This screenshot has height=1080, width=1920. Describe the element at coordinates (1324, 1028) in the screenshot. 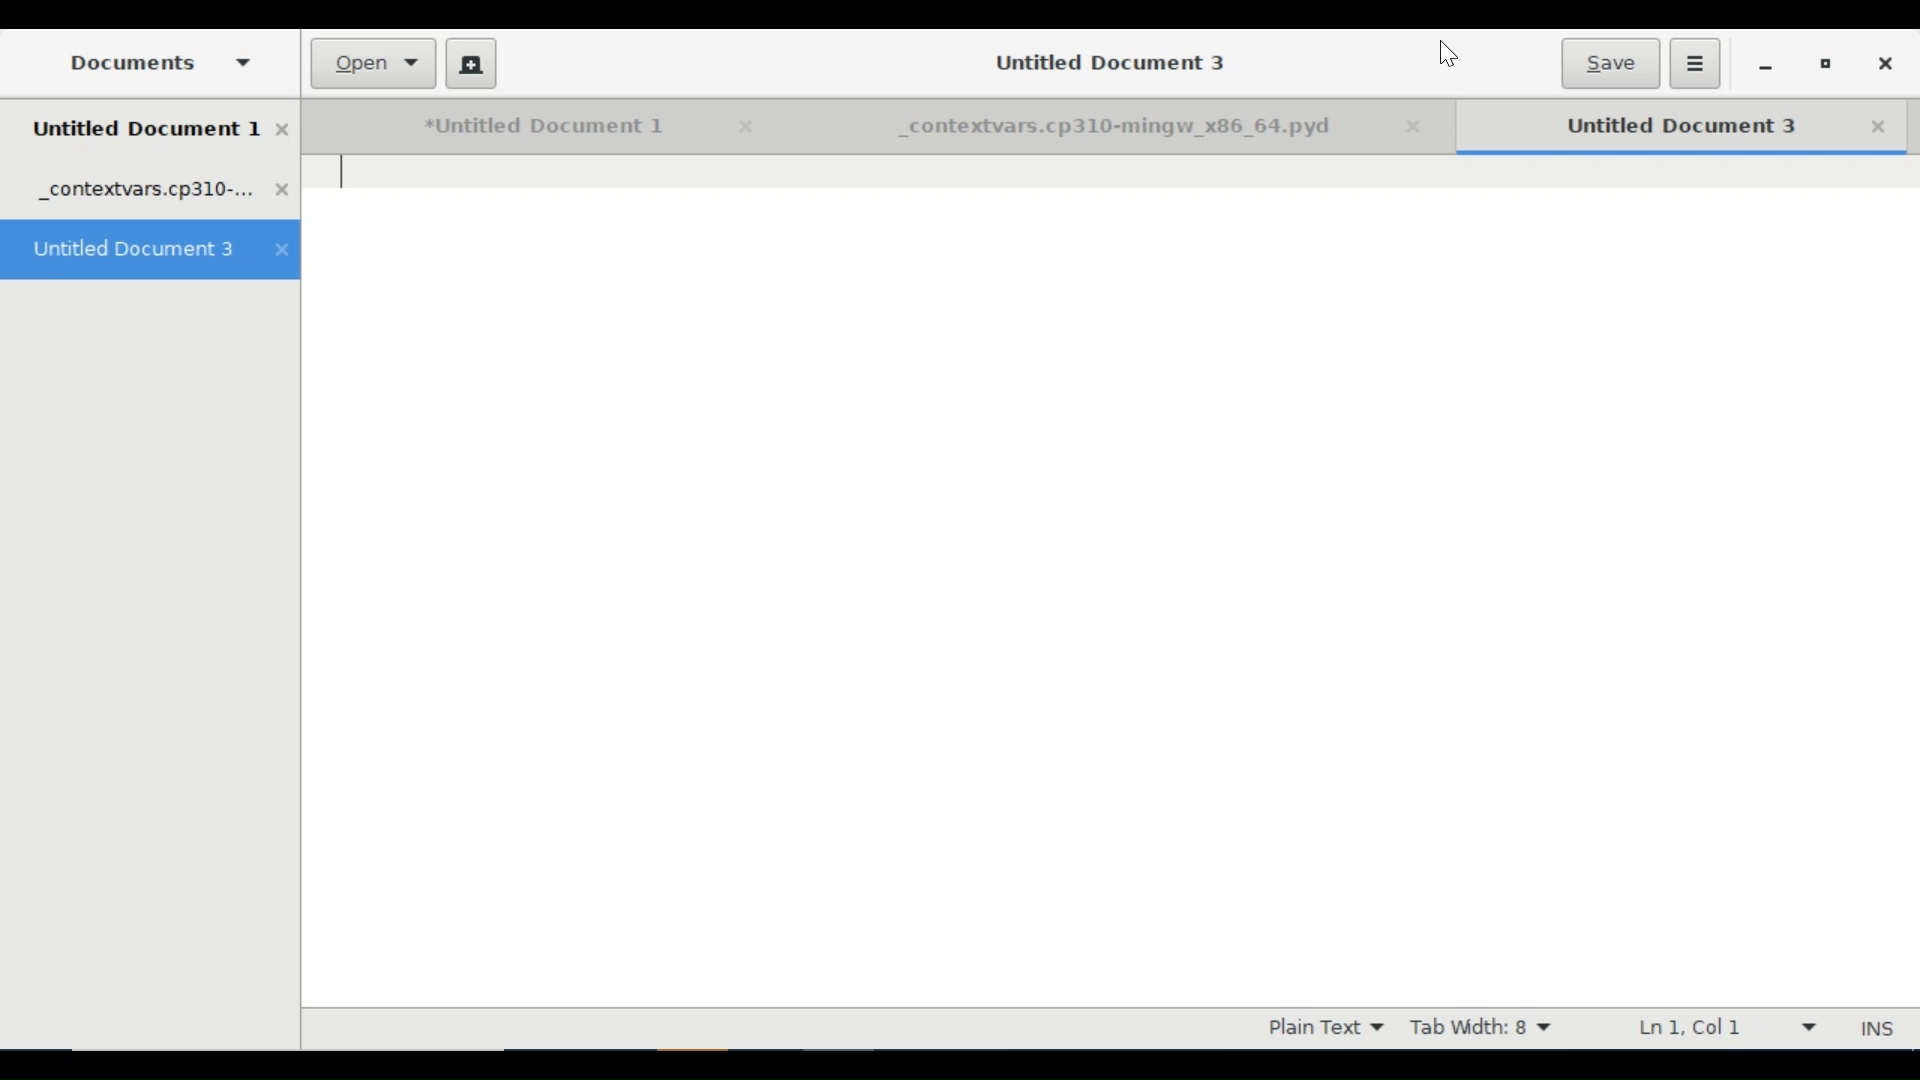

I see `Highlight mode` at that location.